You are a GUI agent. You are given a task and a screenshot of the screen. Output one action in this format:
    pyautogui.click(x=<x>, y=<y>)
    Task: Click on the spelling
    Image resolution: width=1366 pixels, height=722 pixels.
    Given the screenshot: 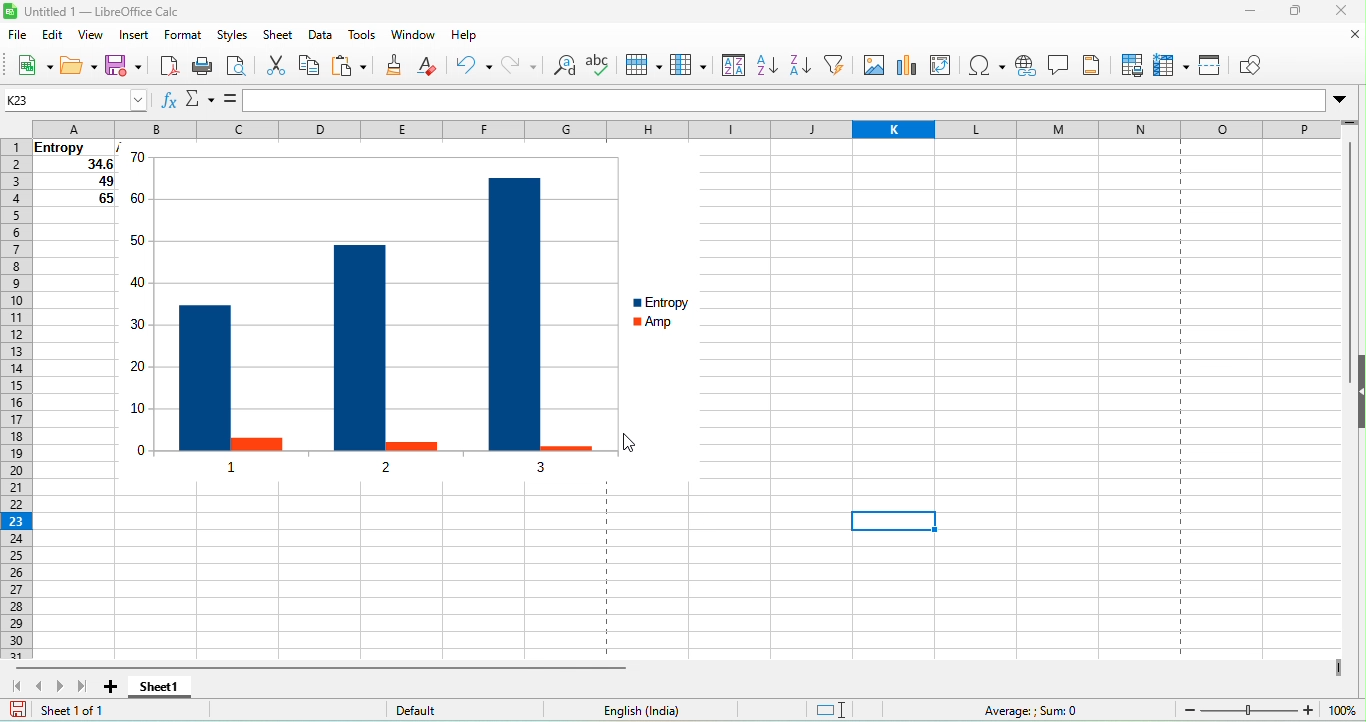 What is the action you would take?
    pyautogui.click(x=604, y=67)
    